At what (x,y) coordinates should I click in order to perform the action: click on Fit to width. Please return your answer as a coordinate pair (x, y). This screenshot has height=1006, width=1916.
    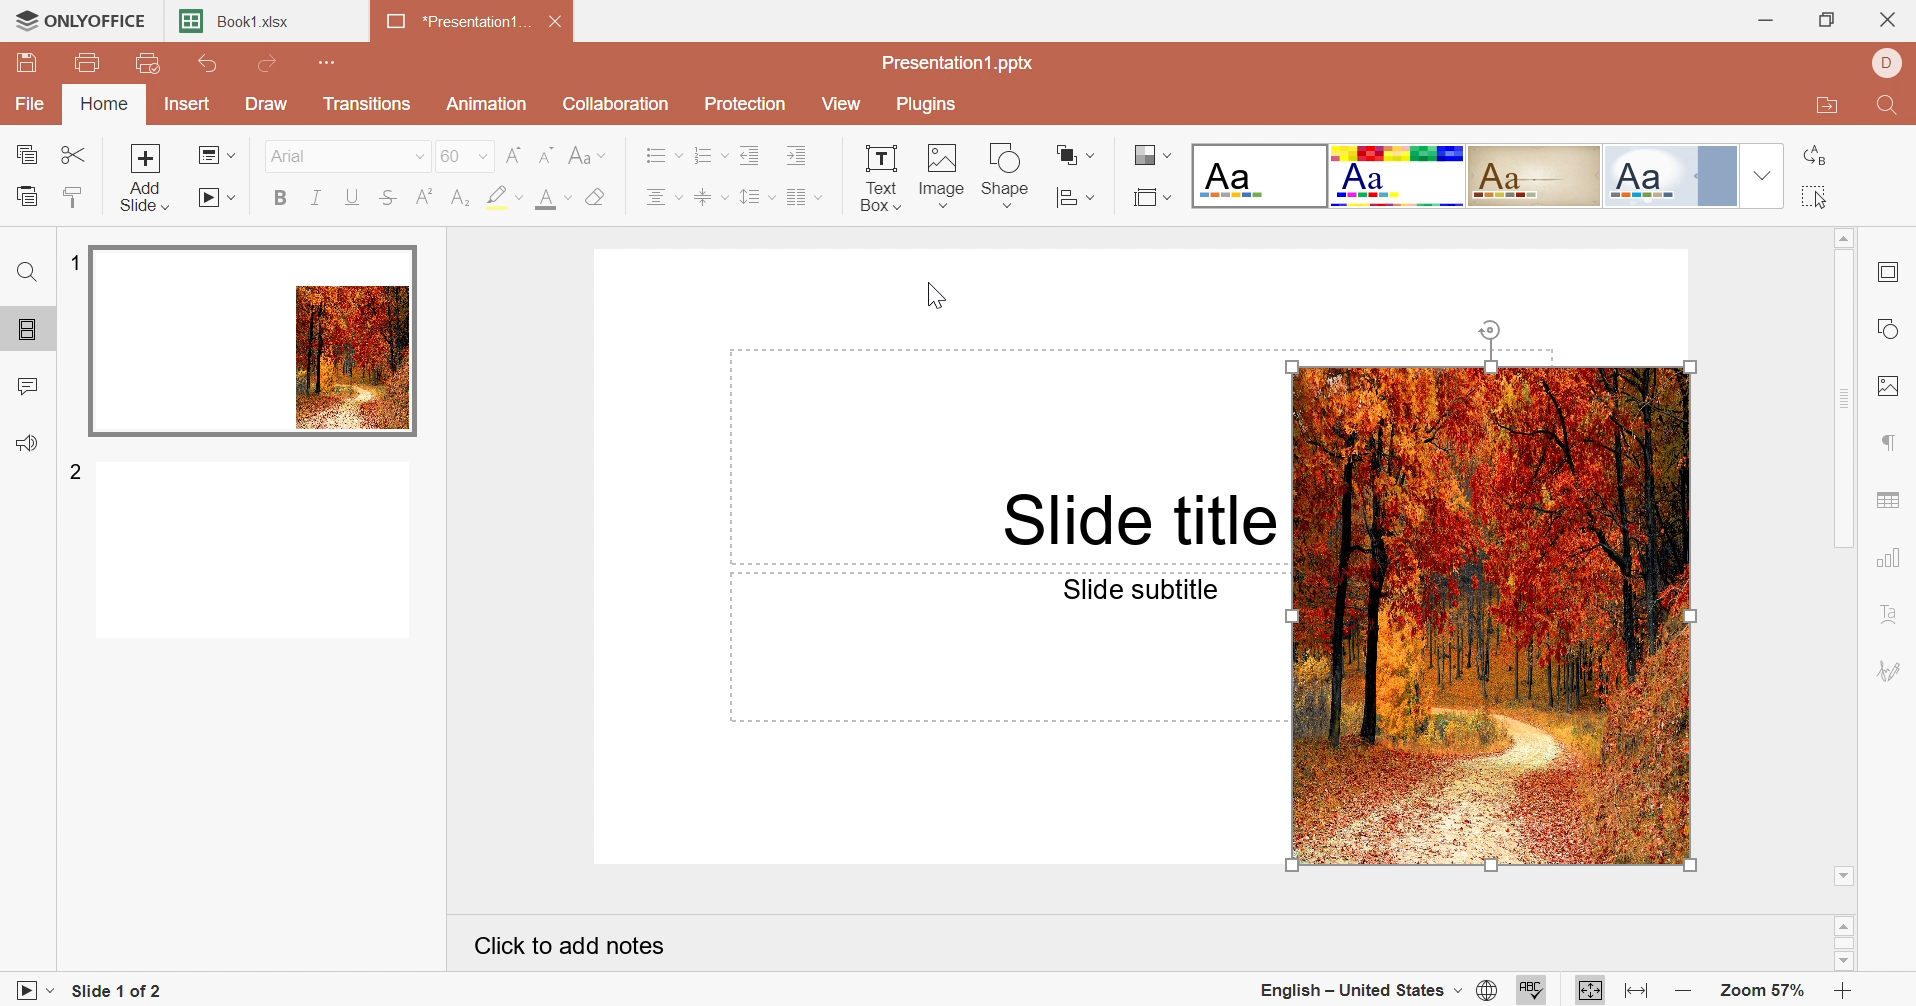
    Looking at the image, I should click on (1636, 991).